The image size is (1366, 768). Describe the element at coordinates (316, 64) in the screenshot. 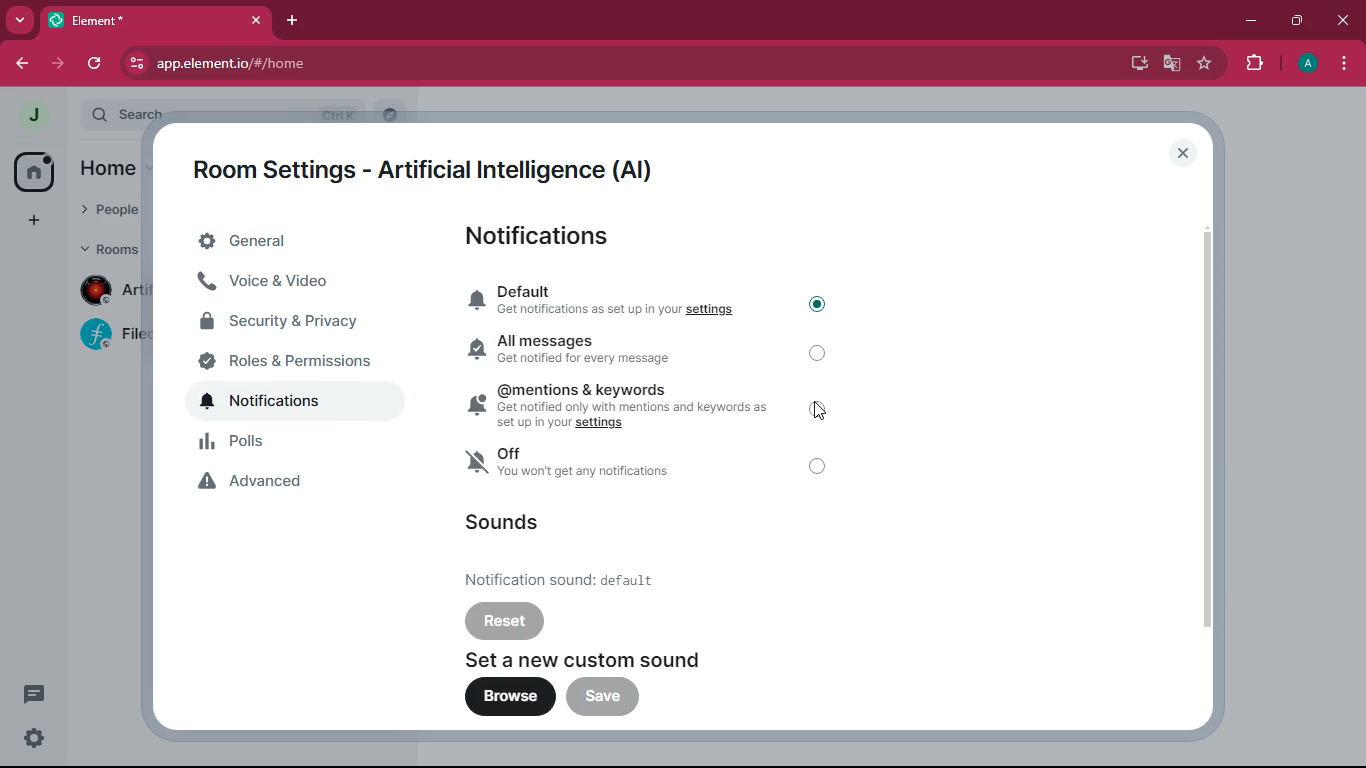

I see `url` at that location.